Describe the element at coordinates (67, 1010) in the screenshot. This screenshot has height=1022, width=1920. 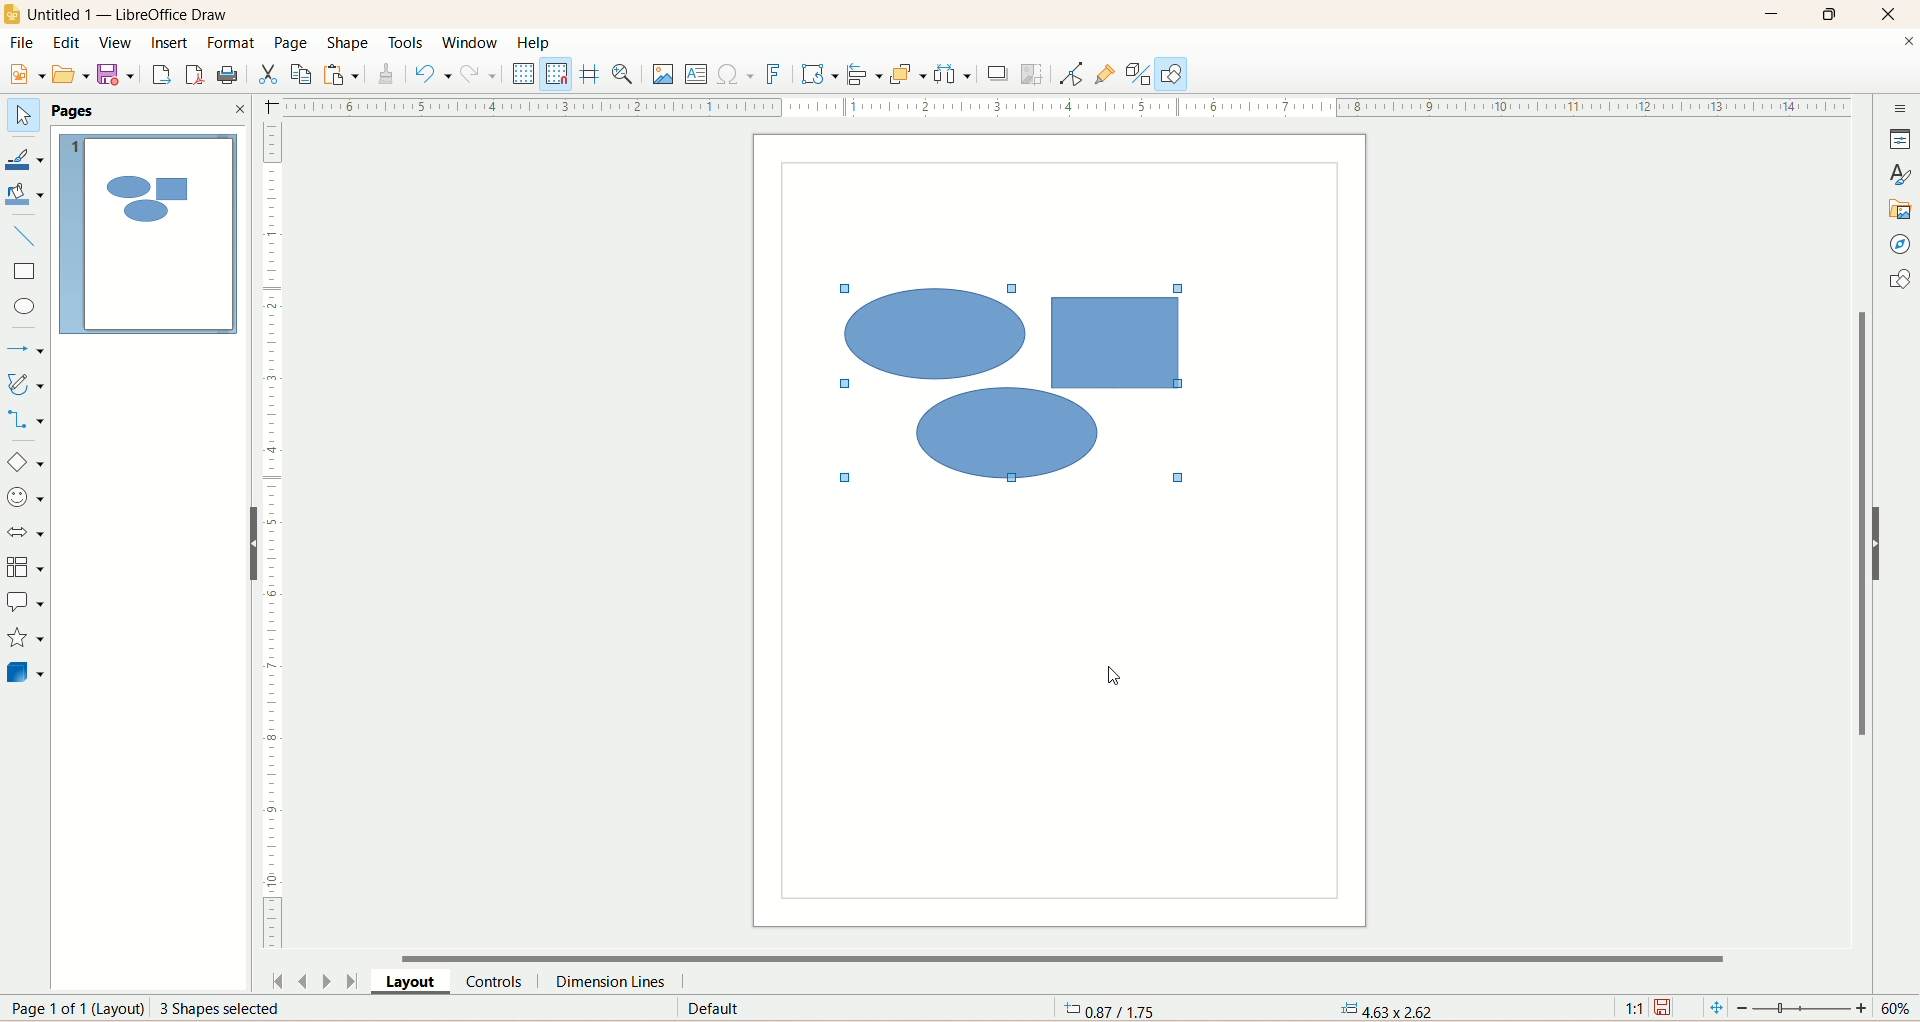
I see `page` at that location.